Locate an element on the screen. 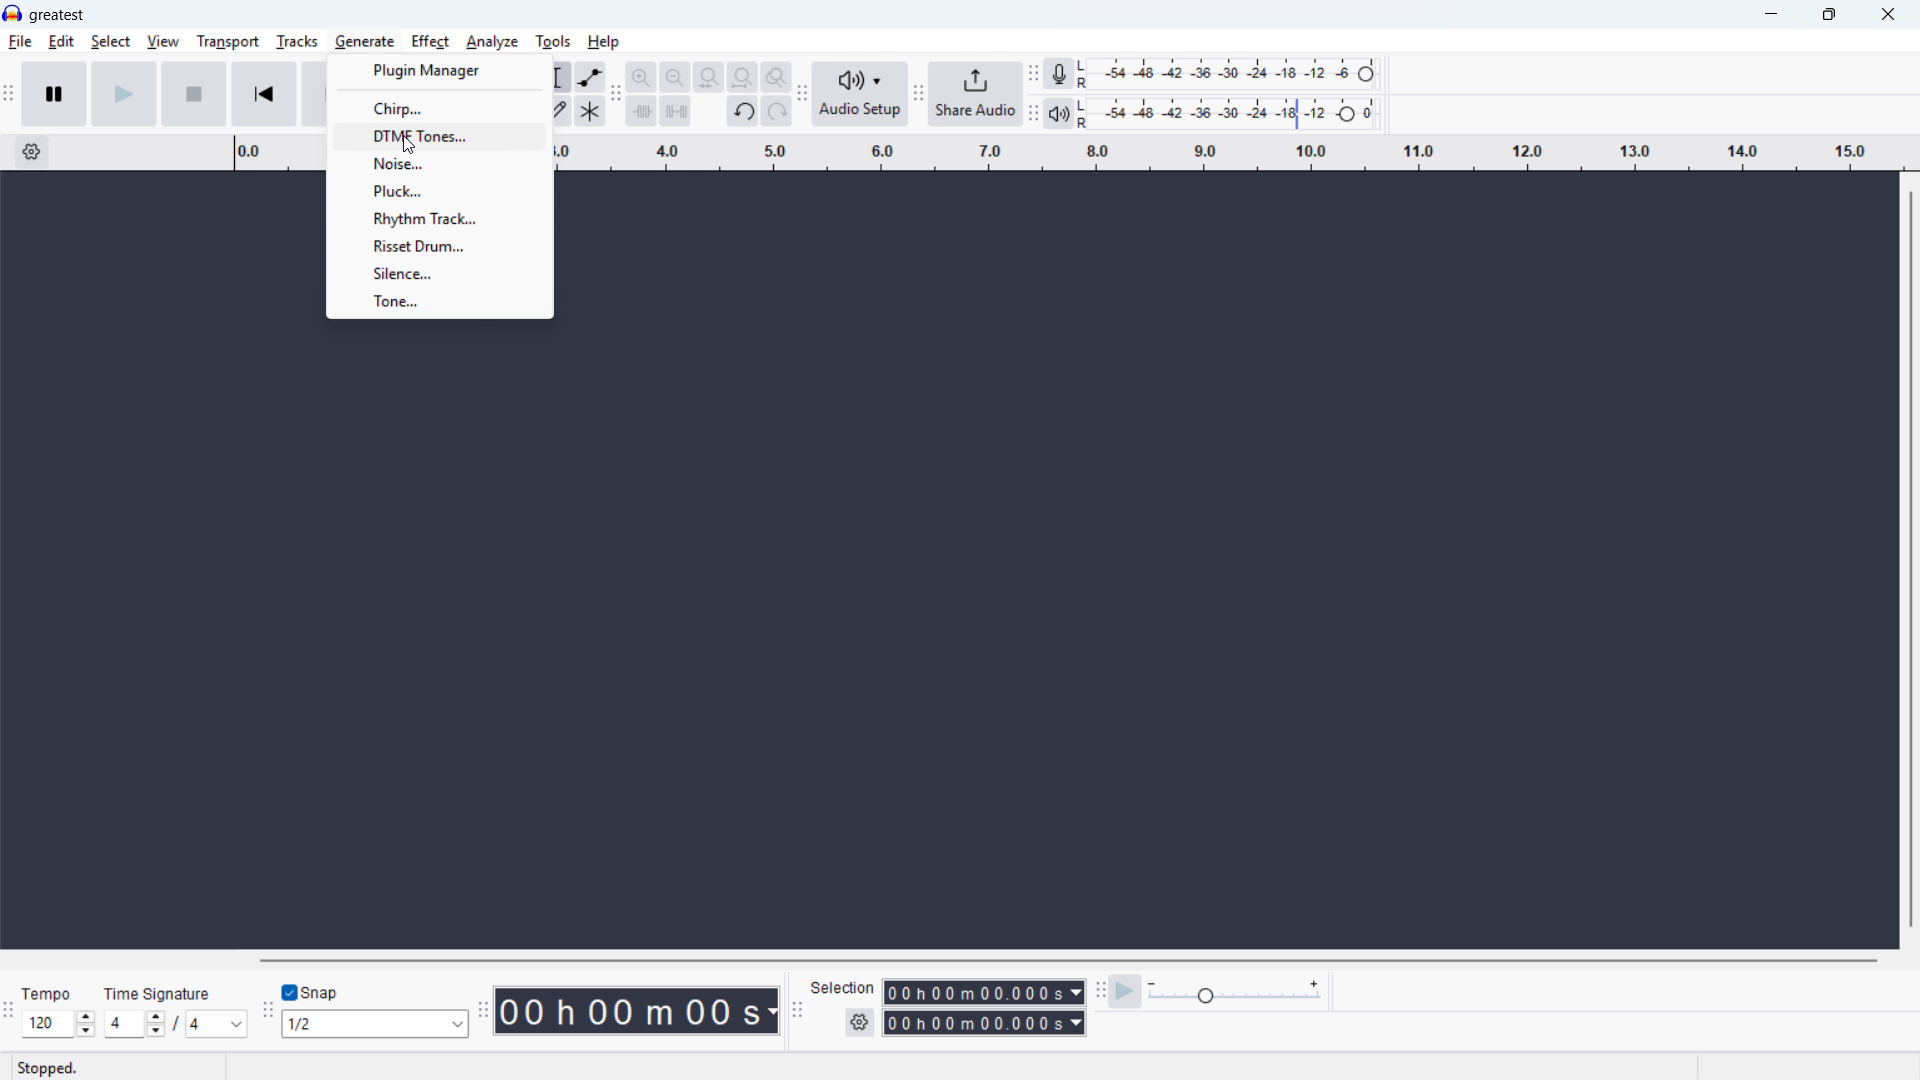 Image resolution: width=1920 pixels, height=1080 pixels. silence audio outside selection is located at coordinates (674, 112).